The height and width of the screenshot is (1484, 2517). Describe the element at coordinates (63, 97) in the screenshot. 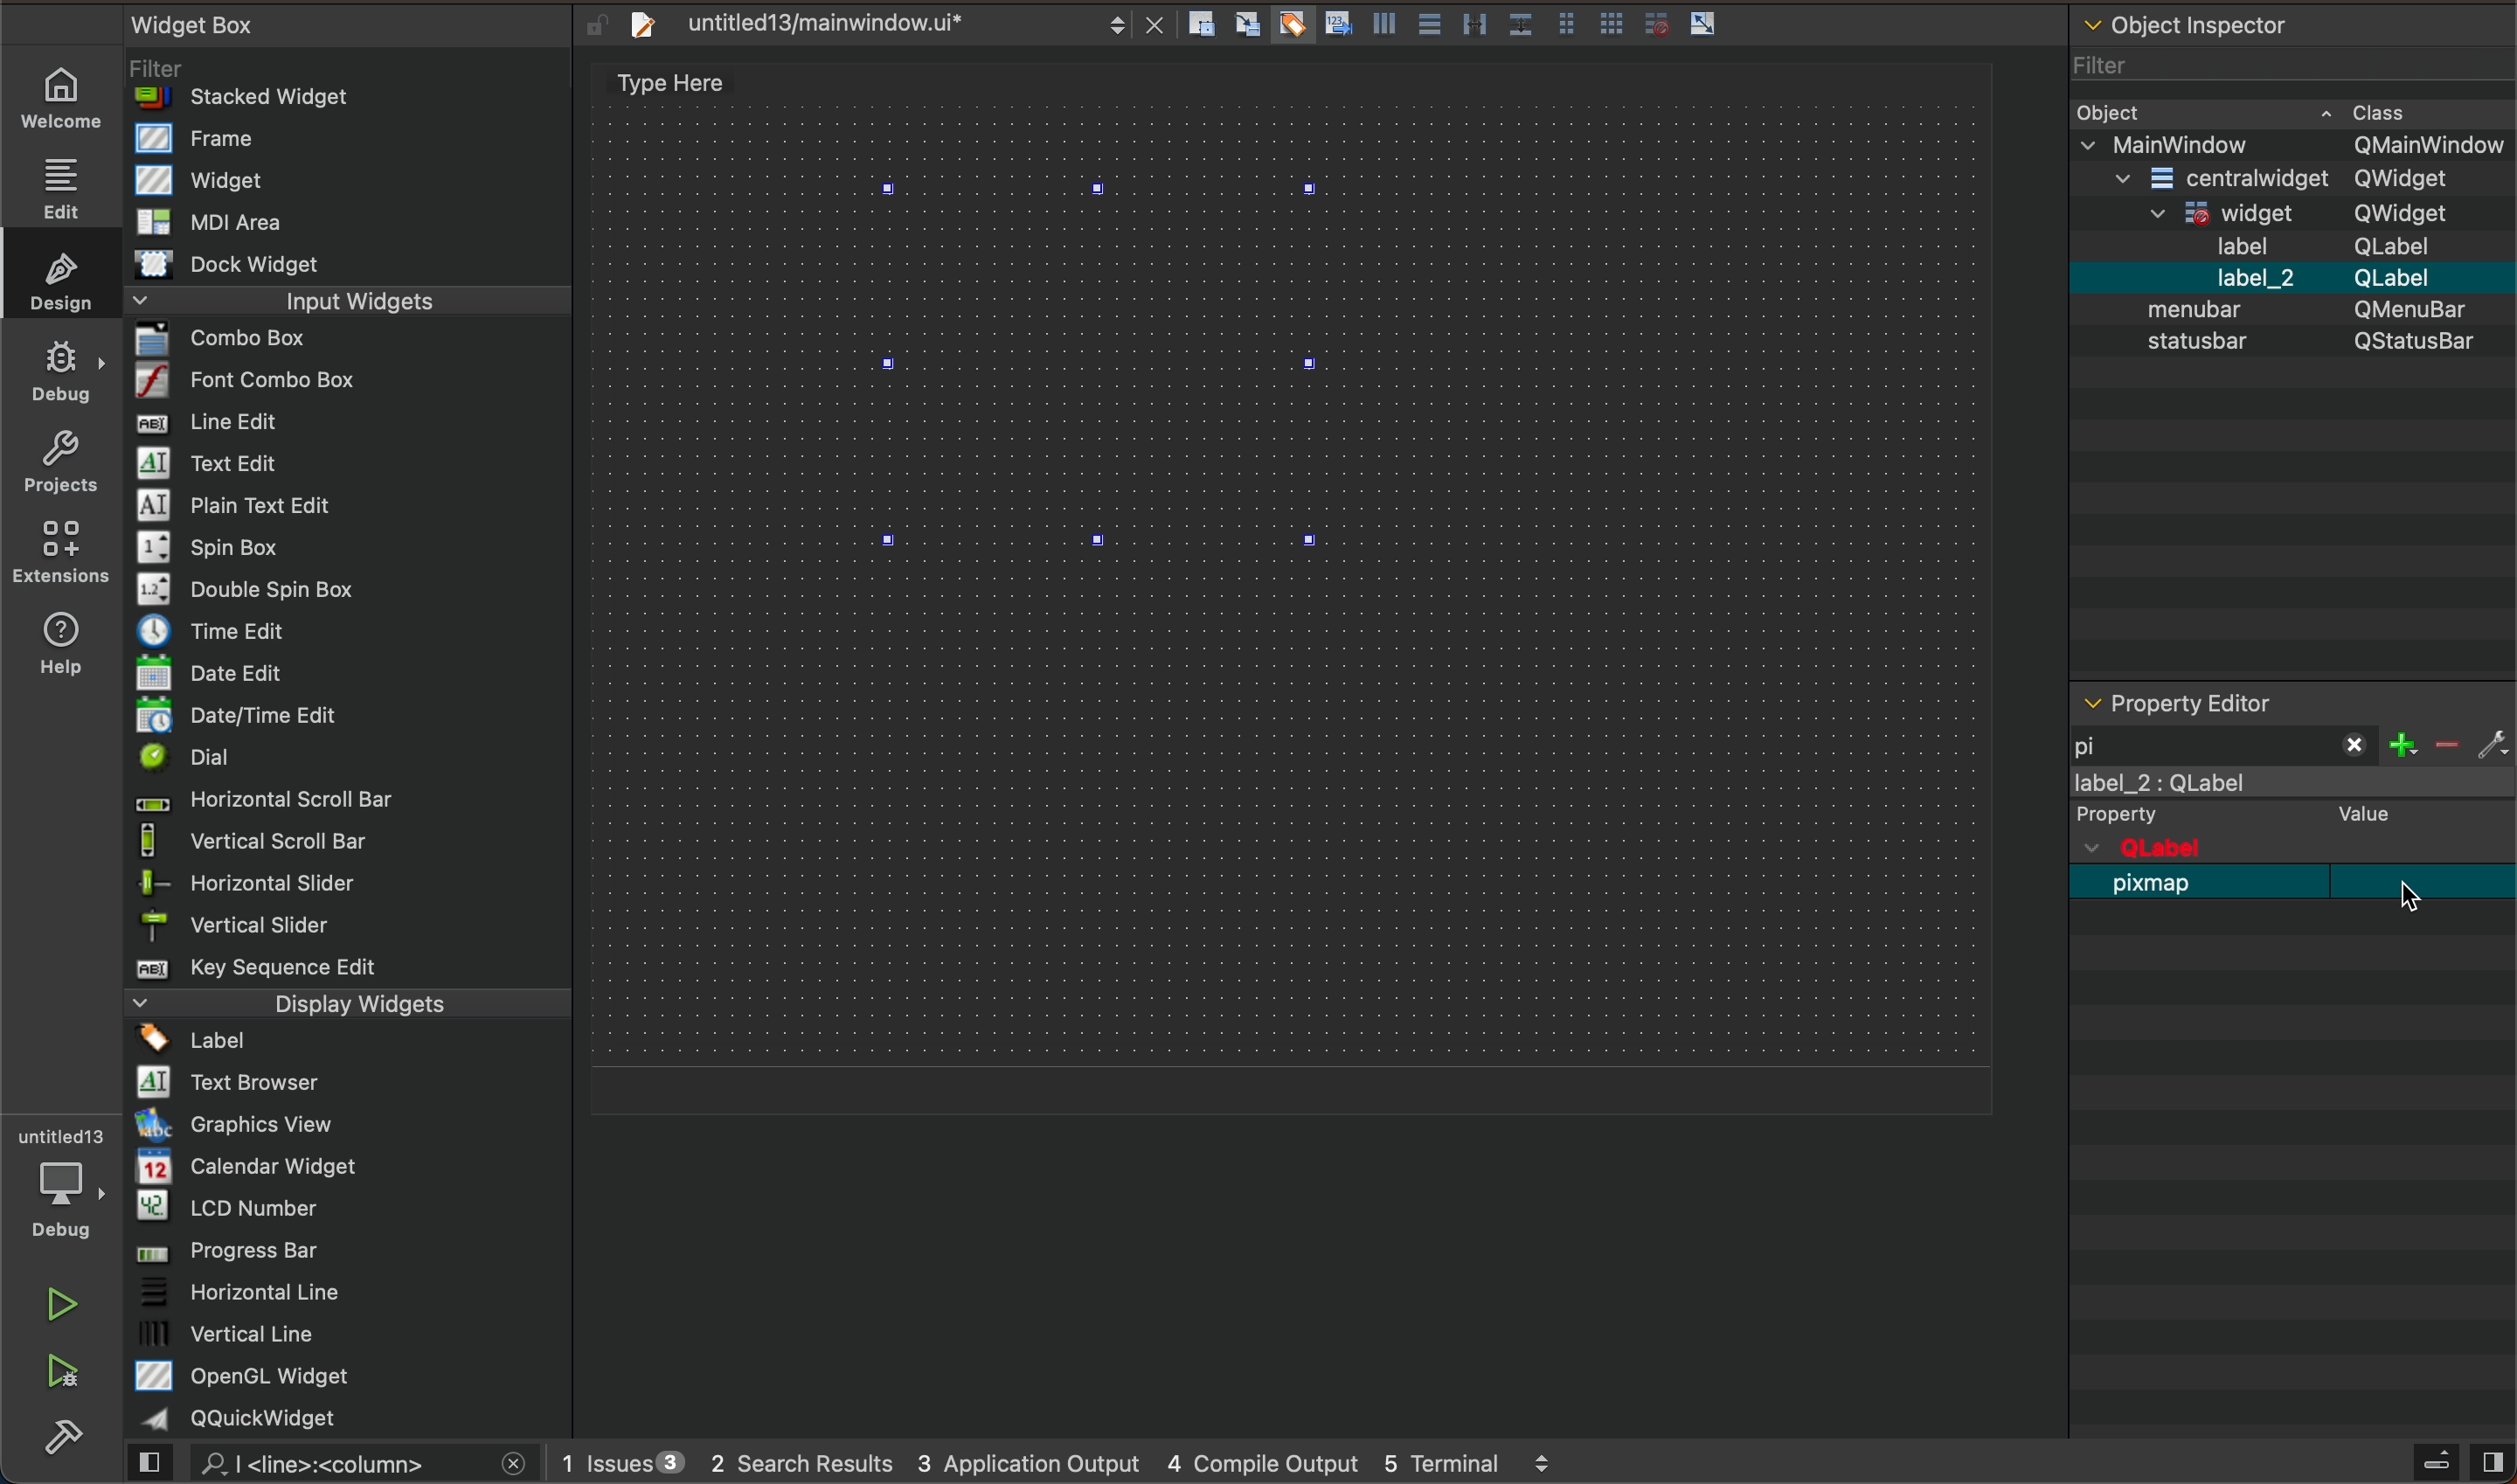

I see `welcome` at that location.